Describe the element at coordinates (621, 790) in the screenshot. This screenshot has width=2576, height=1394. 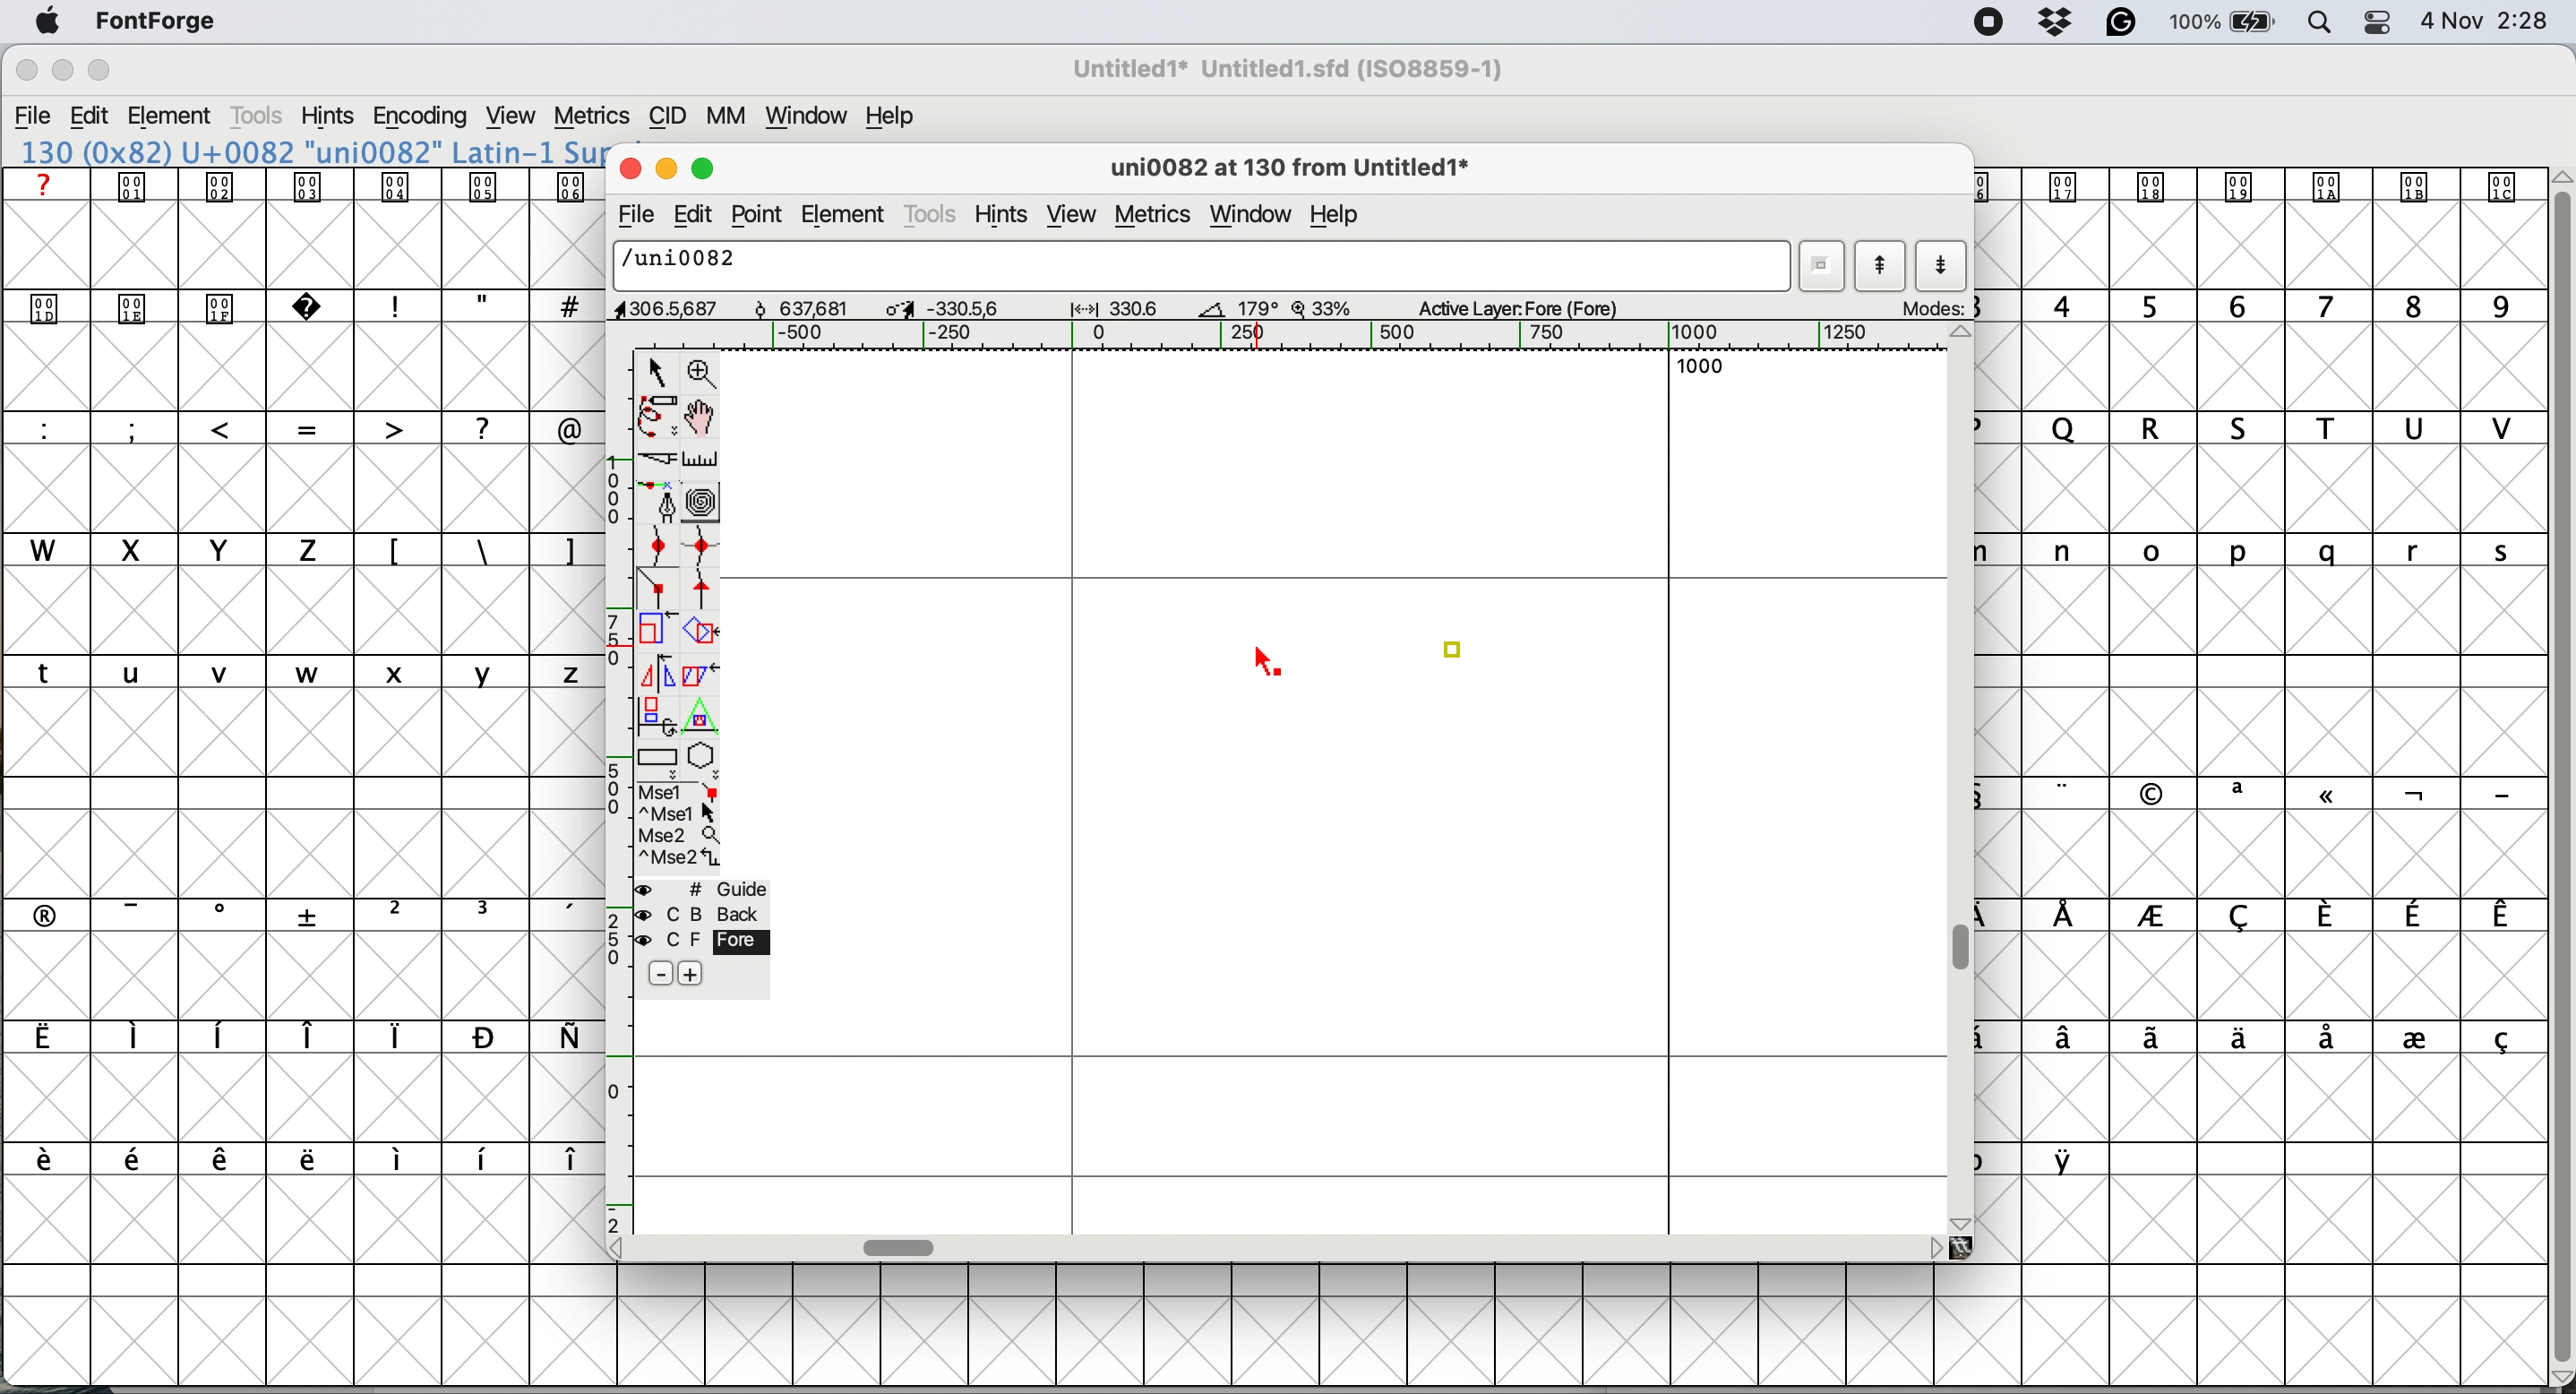
I see `vertical scale` at that location.